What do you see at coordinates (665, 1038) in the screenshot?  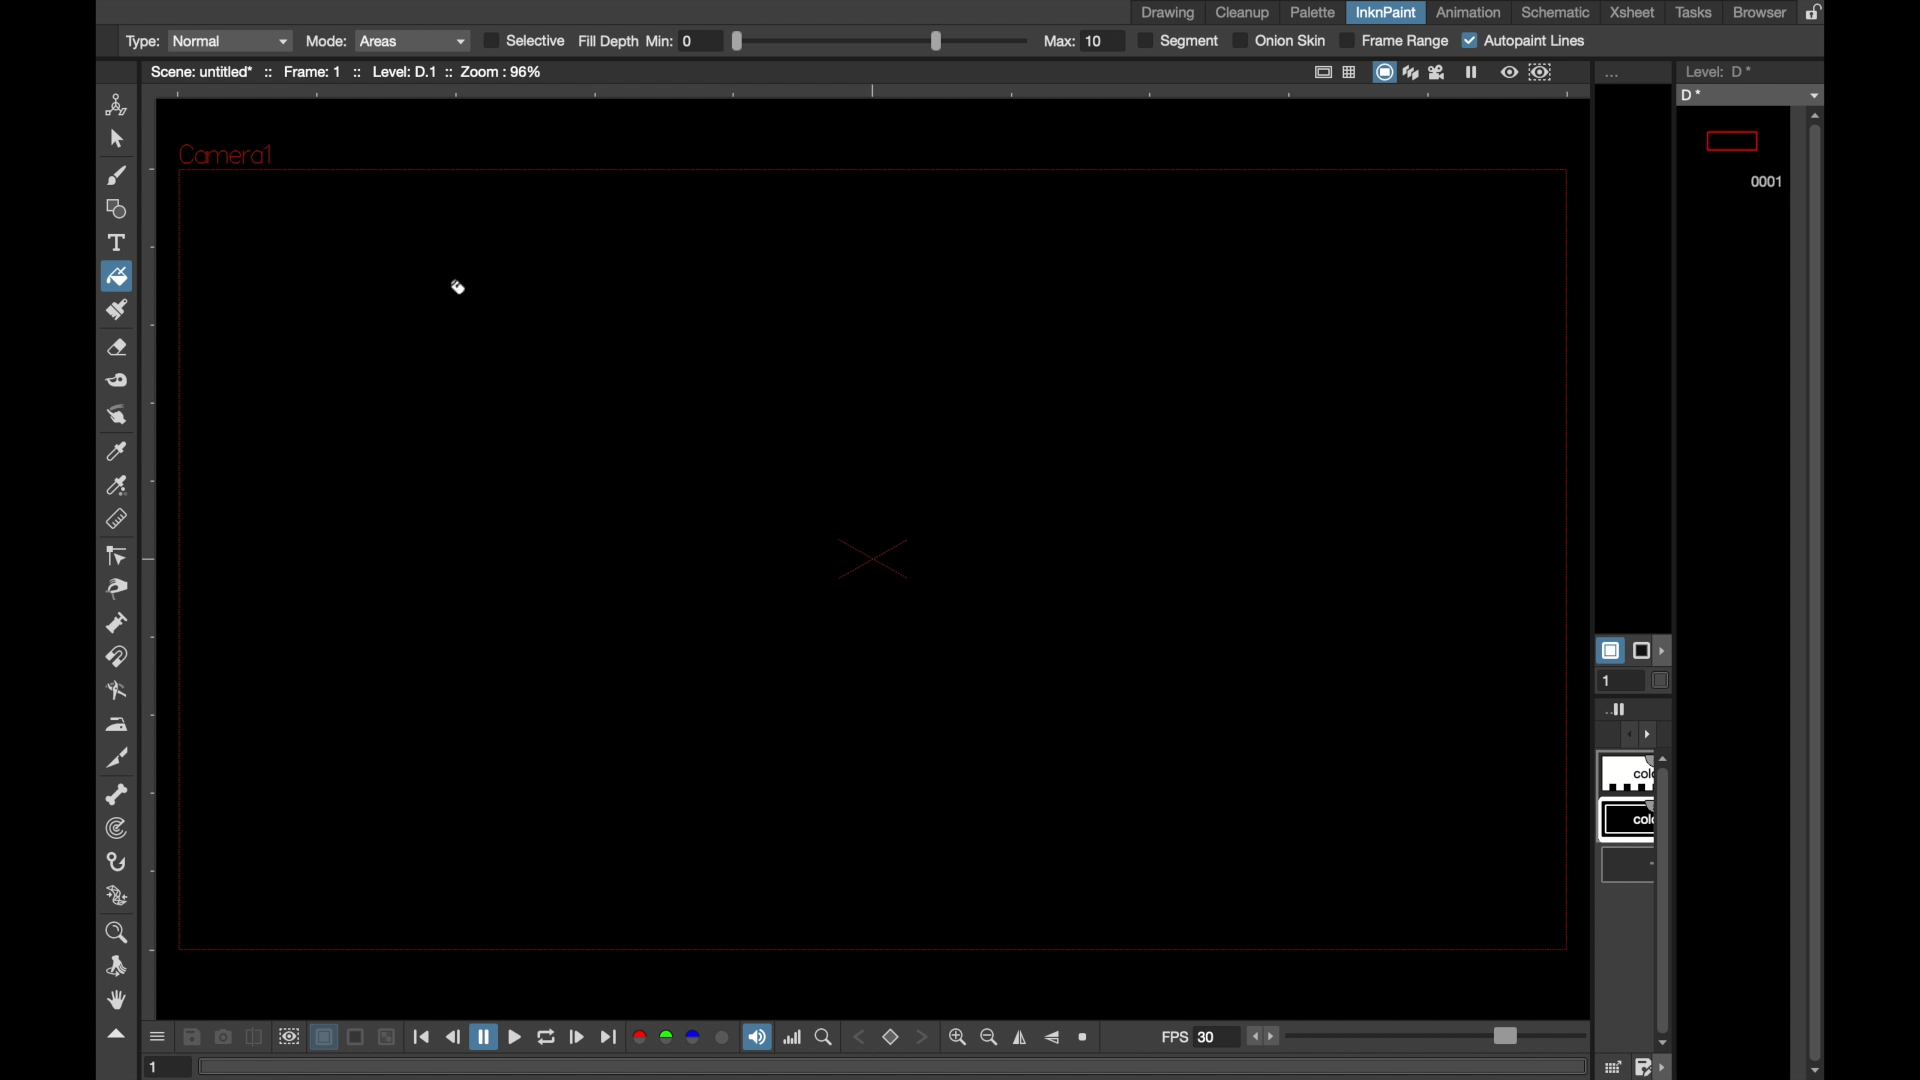 I see `green` at bounding box center [665, 1038].